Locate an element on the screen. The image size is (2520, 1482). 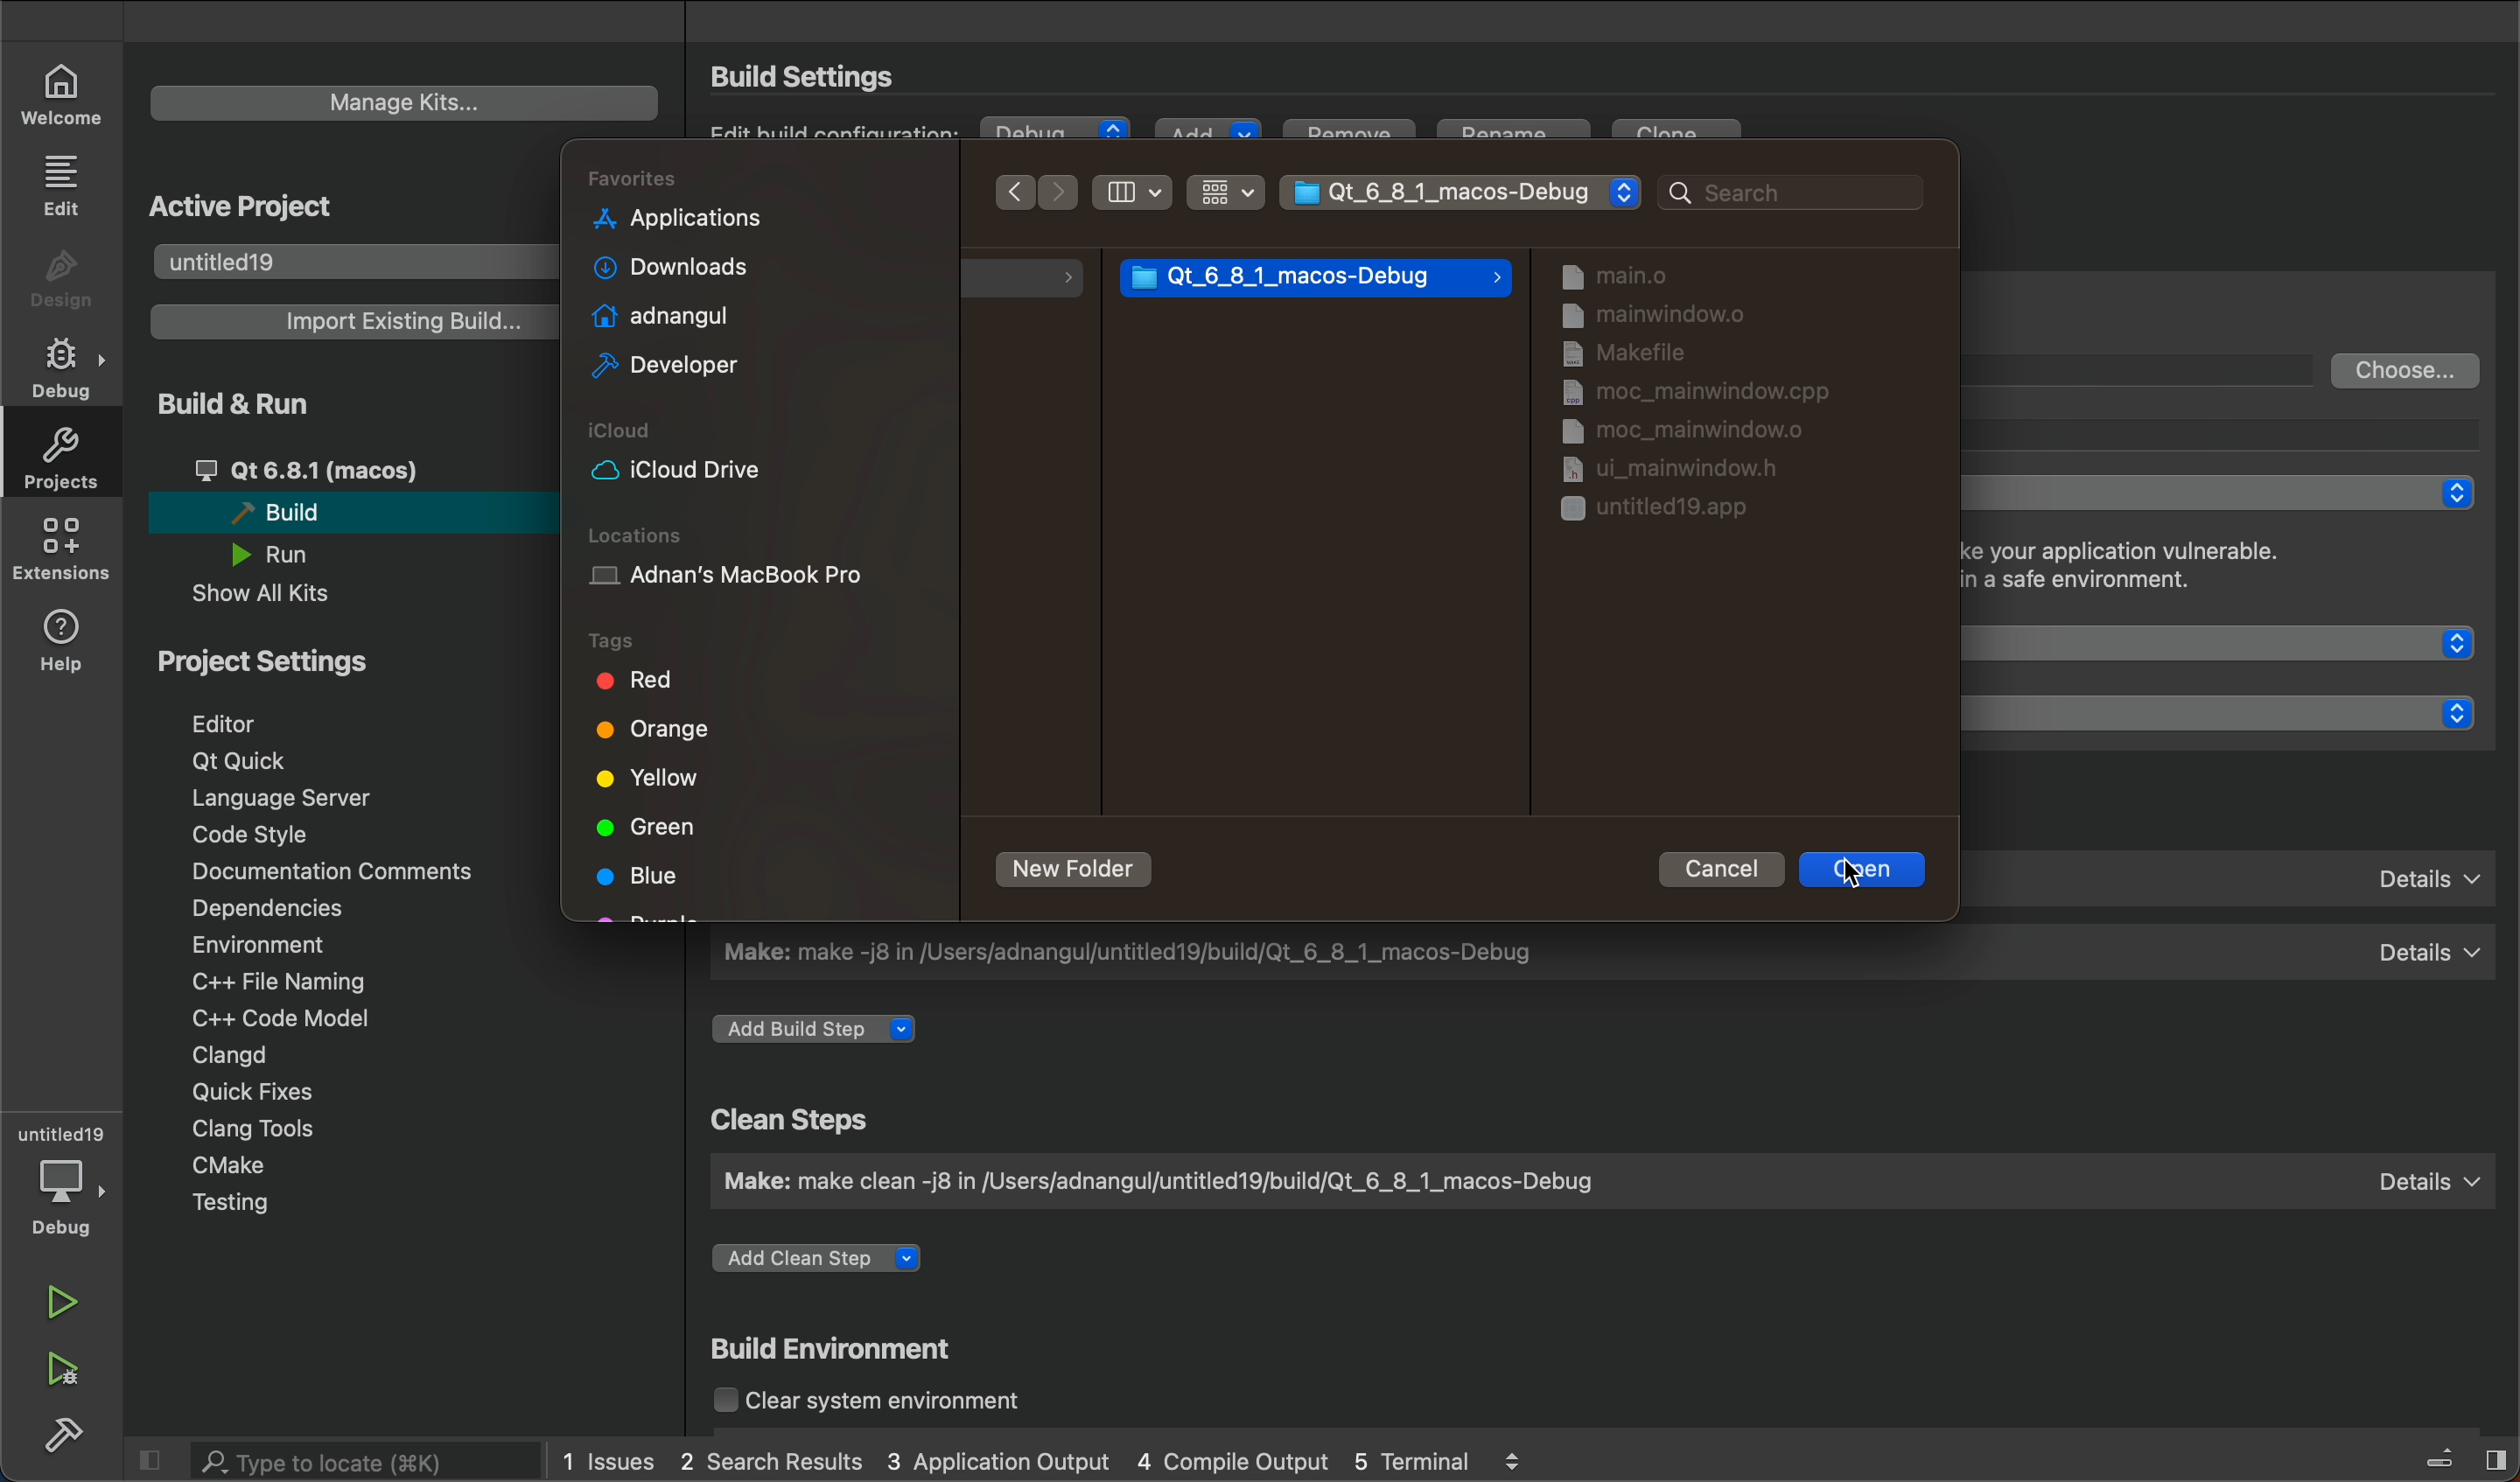
choose is located at coordinates (2407, 369).